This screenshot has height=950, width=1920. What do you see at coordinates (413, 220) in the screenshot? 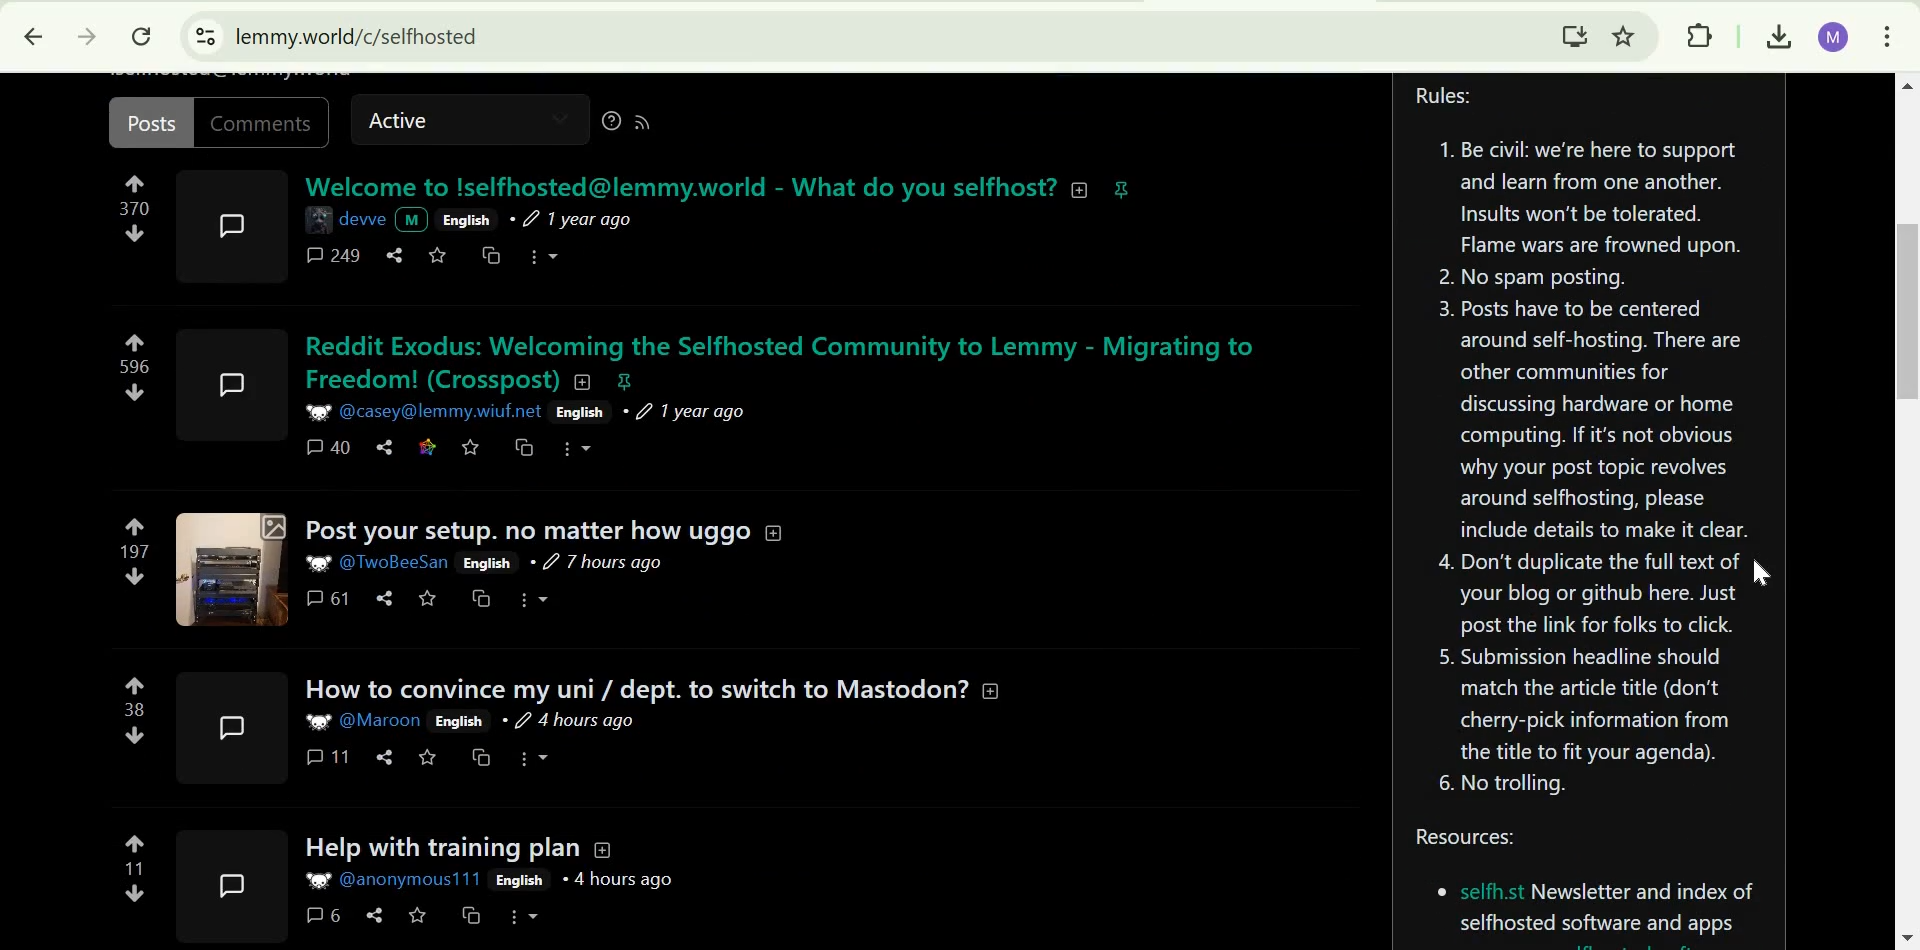
I see `picture` at bounding box center [413, 220].